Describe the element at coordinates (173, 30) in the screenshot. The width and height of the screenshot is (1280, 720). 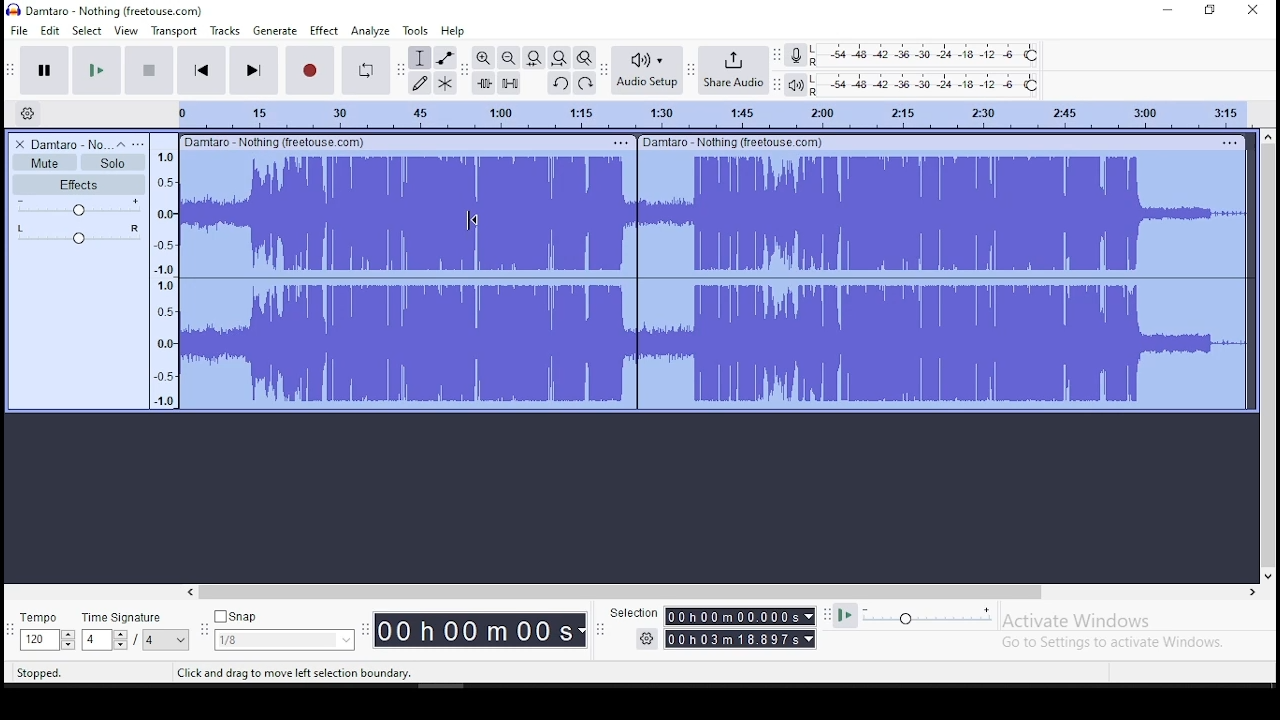
I see `transport` at that location.